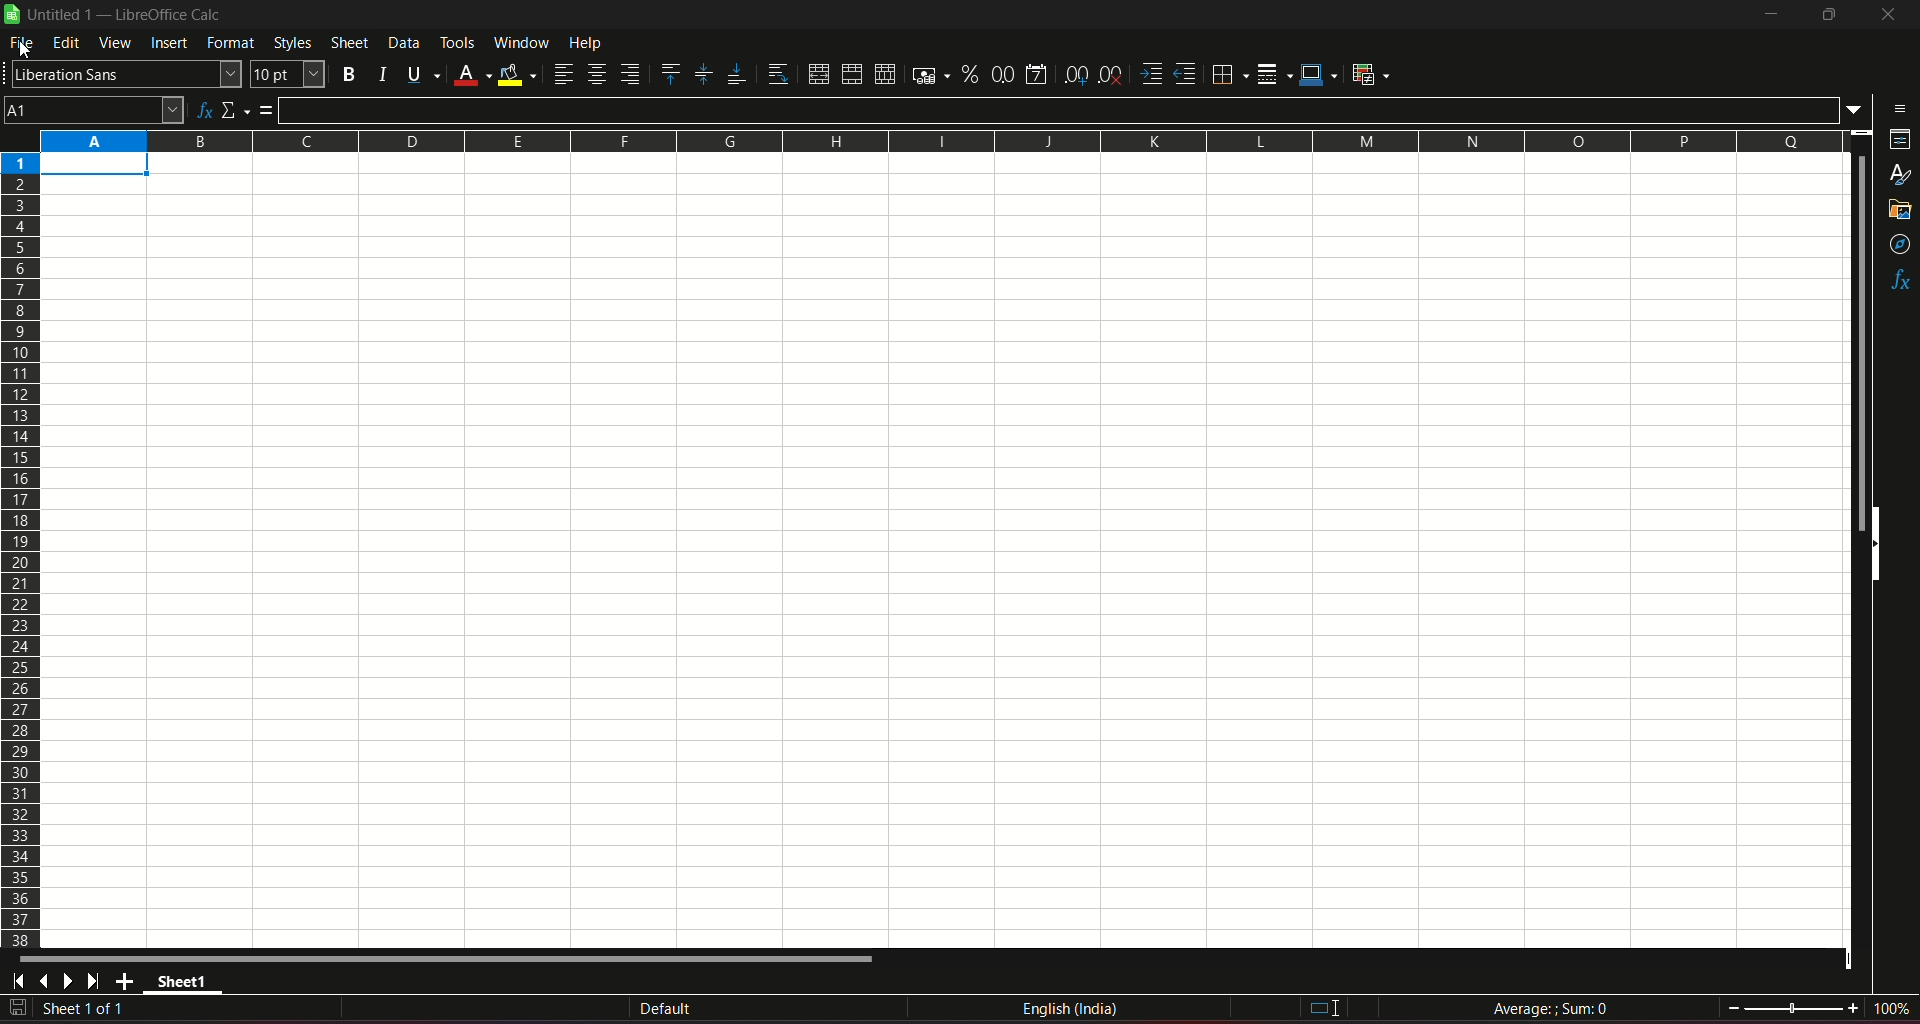  What do you see at coordinates (926, 75) in the screenshot?
I see `format as currency` at bounding box center [926, 75].